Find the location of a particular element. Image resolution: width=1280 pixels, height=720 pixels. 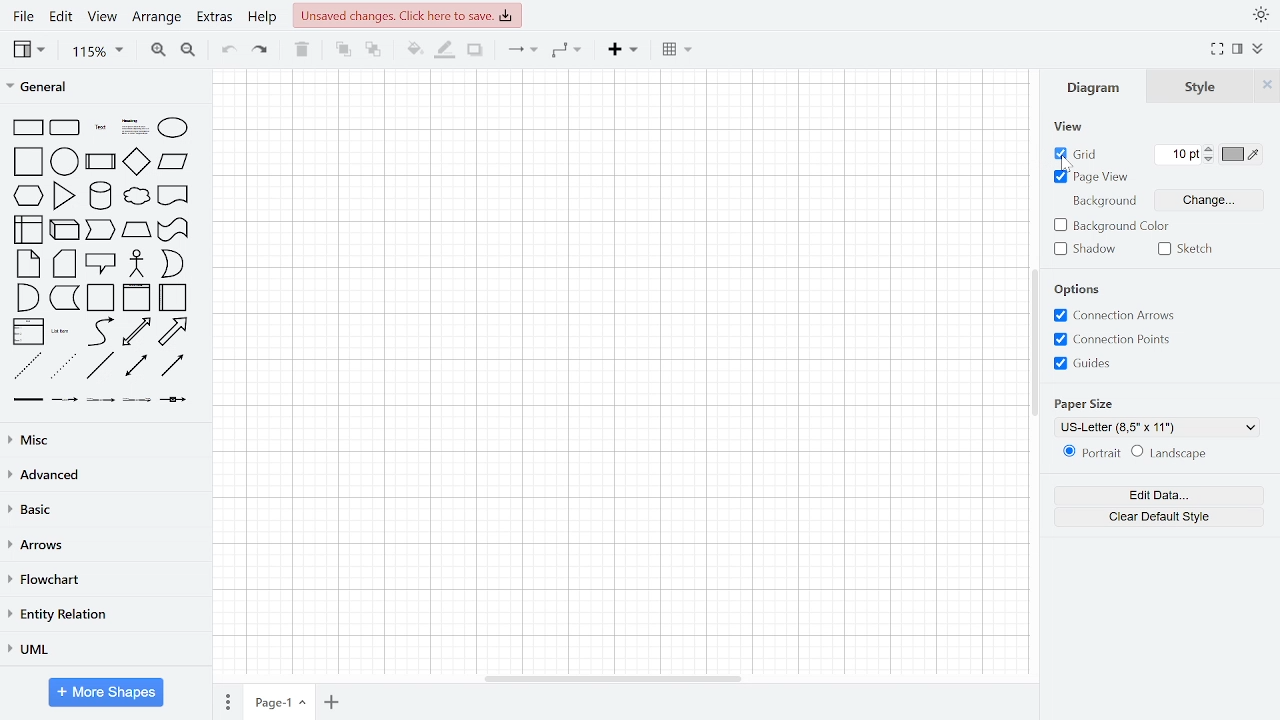

shadow is located at coordinates (1087, 251).